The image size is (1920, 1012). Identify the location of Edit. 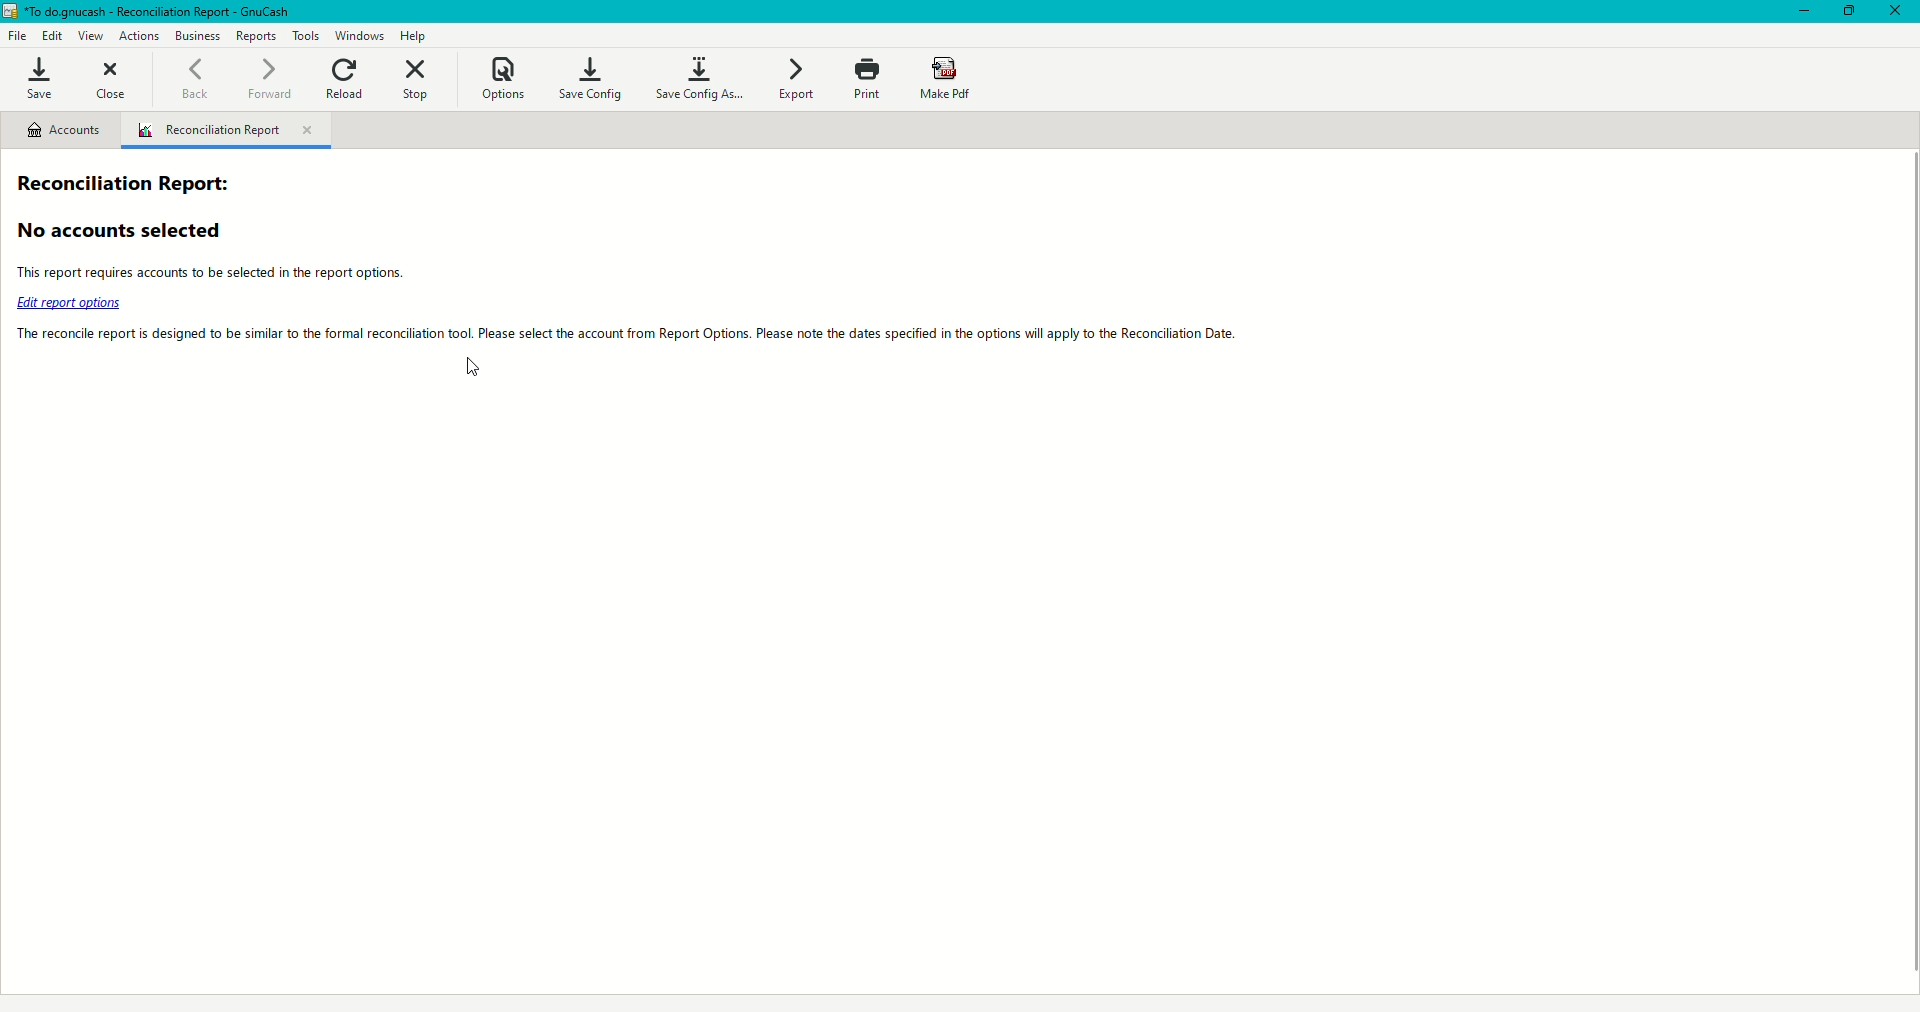
(54, 34).